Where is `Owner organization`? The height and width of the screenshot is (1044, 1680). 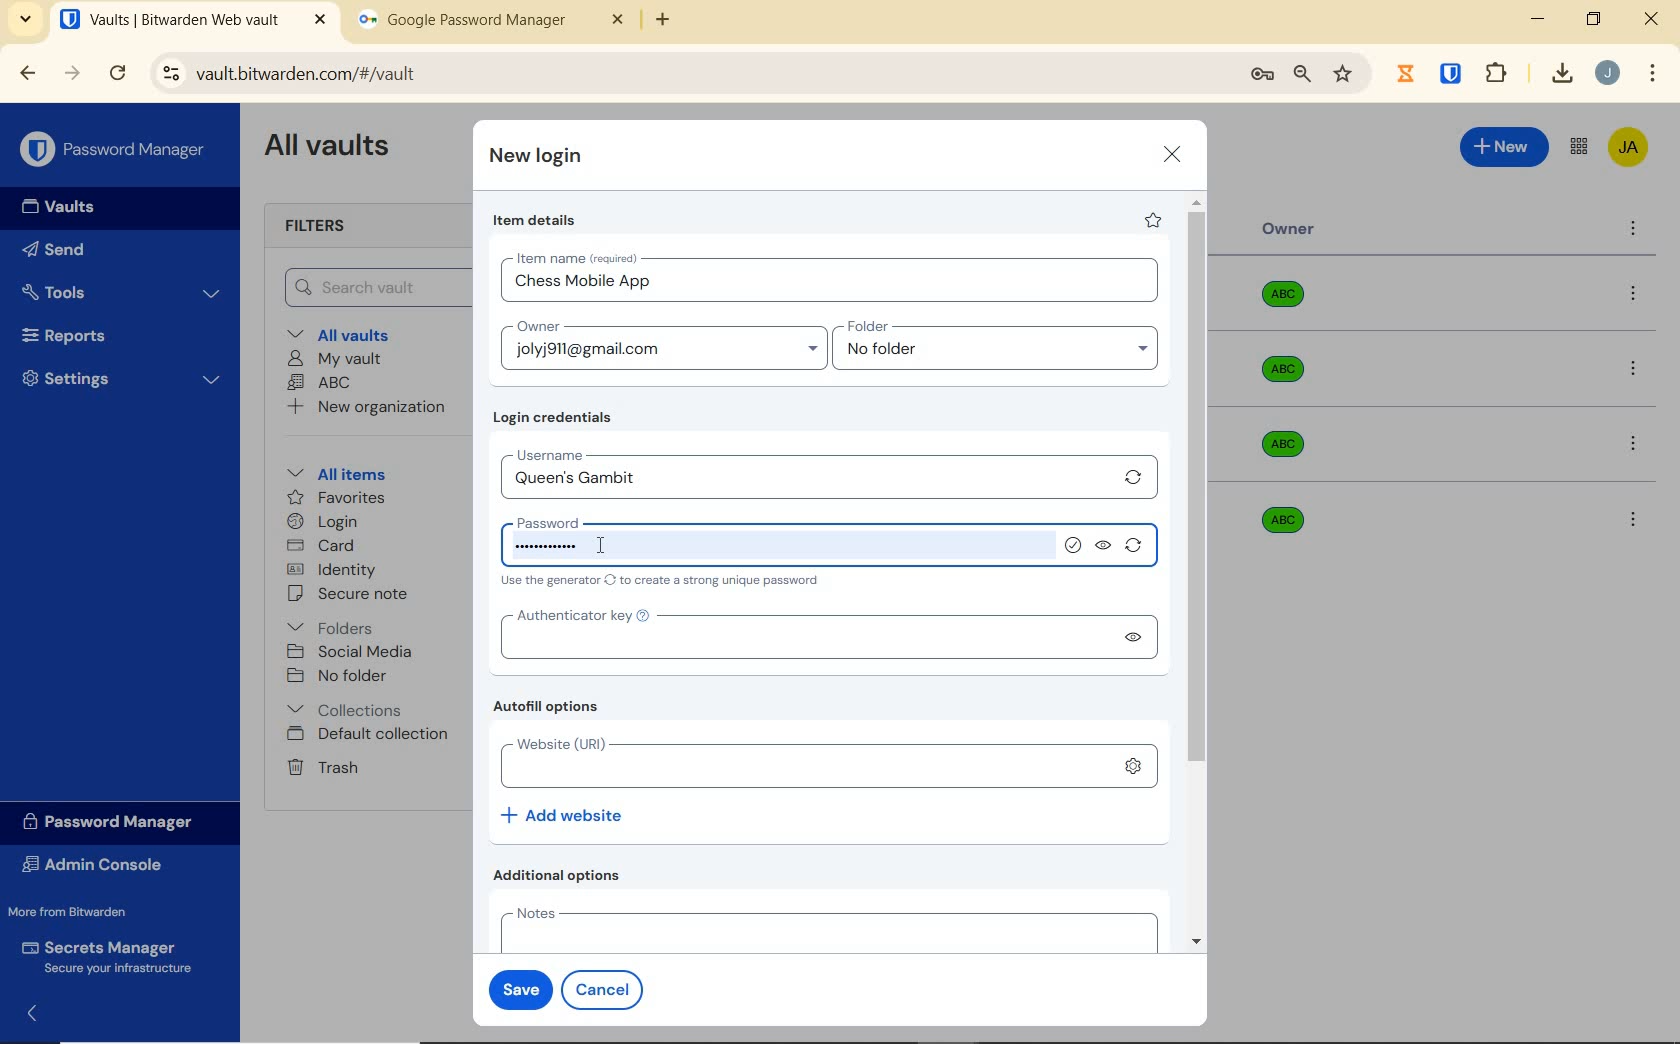 Owner organization is located at coordinates (1290, 302).